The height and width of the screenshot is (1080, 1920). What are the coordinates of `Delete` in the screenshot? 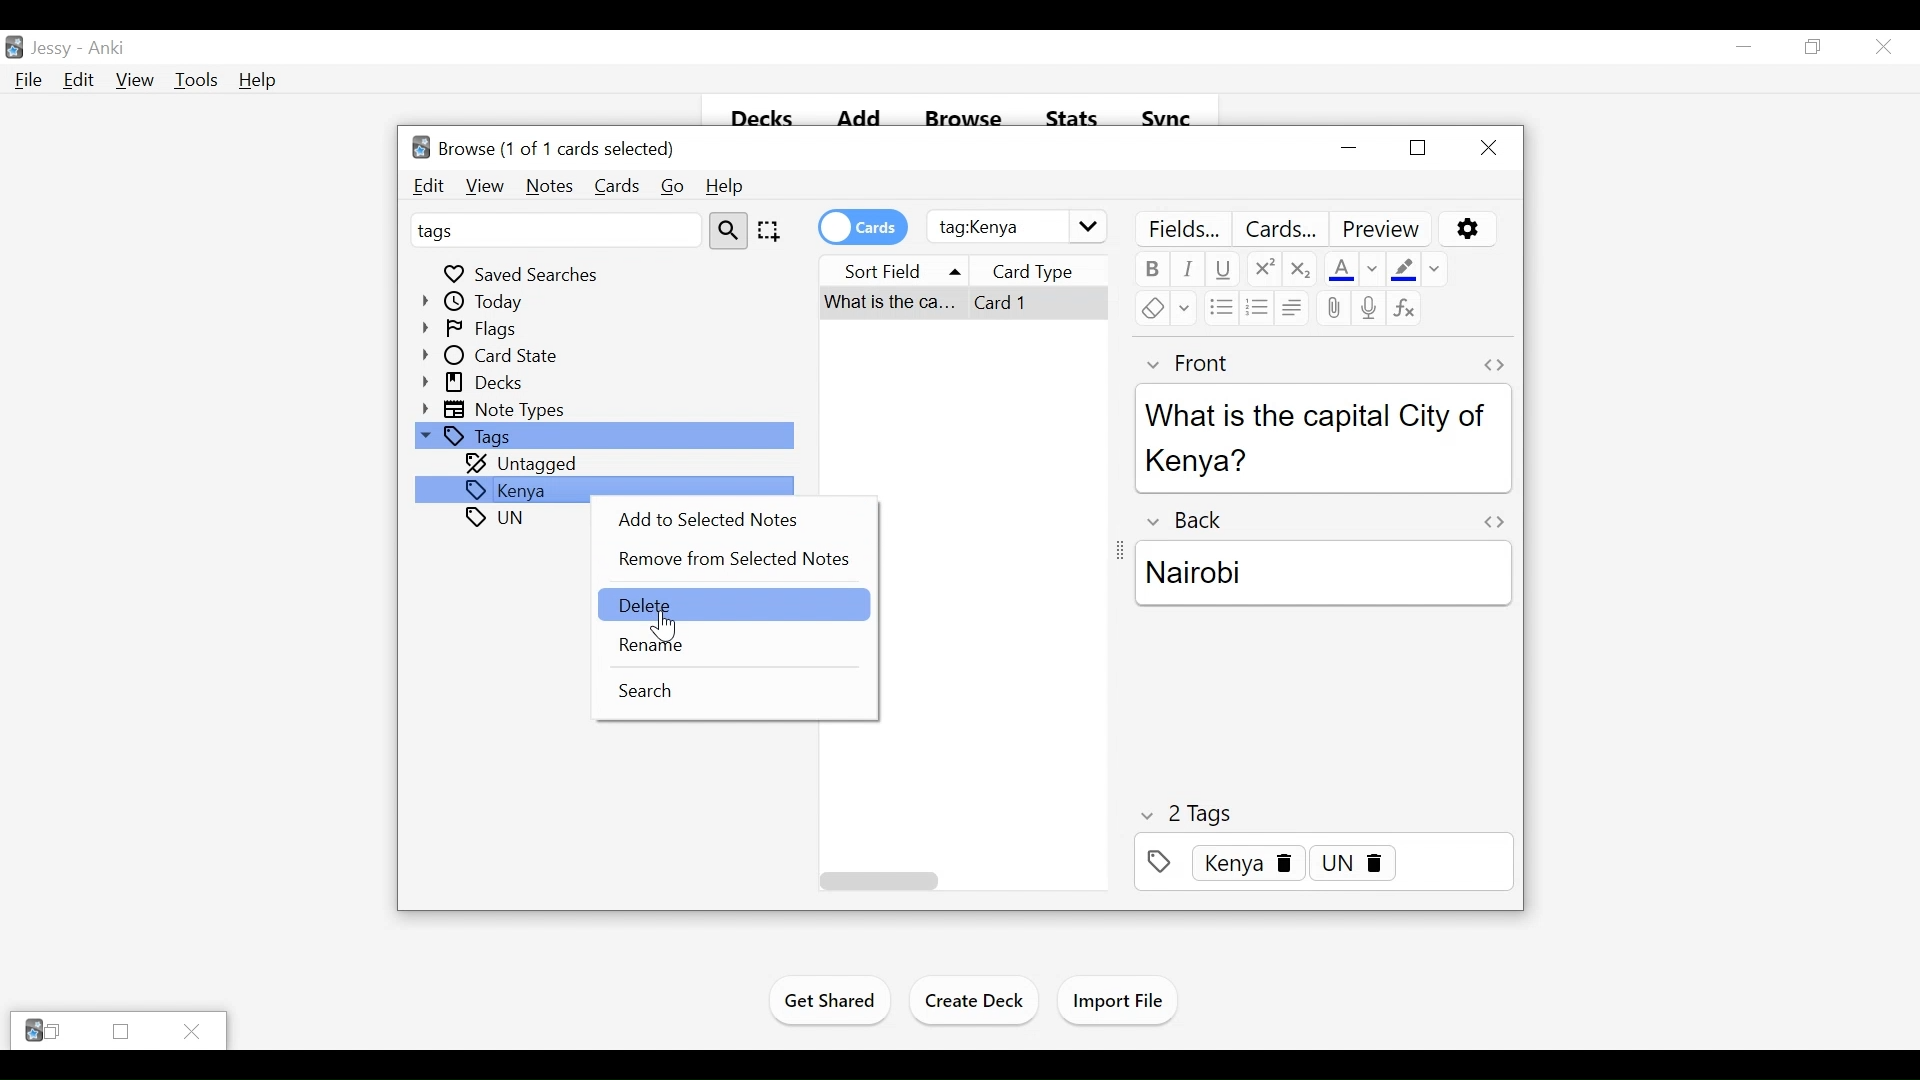 It's located at (736, 604).